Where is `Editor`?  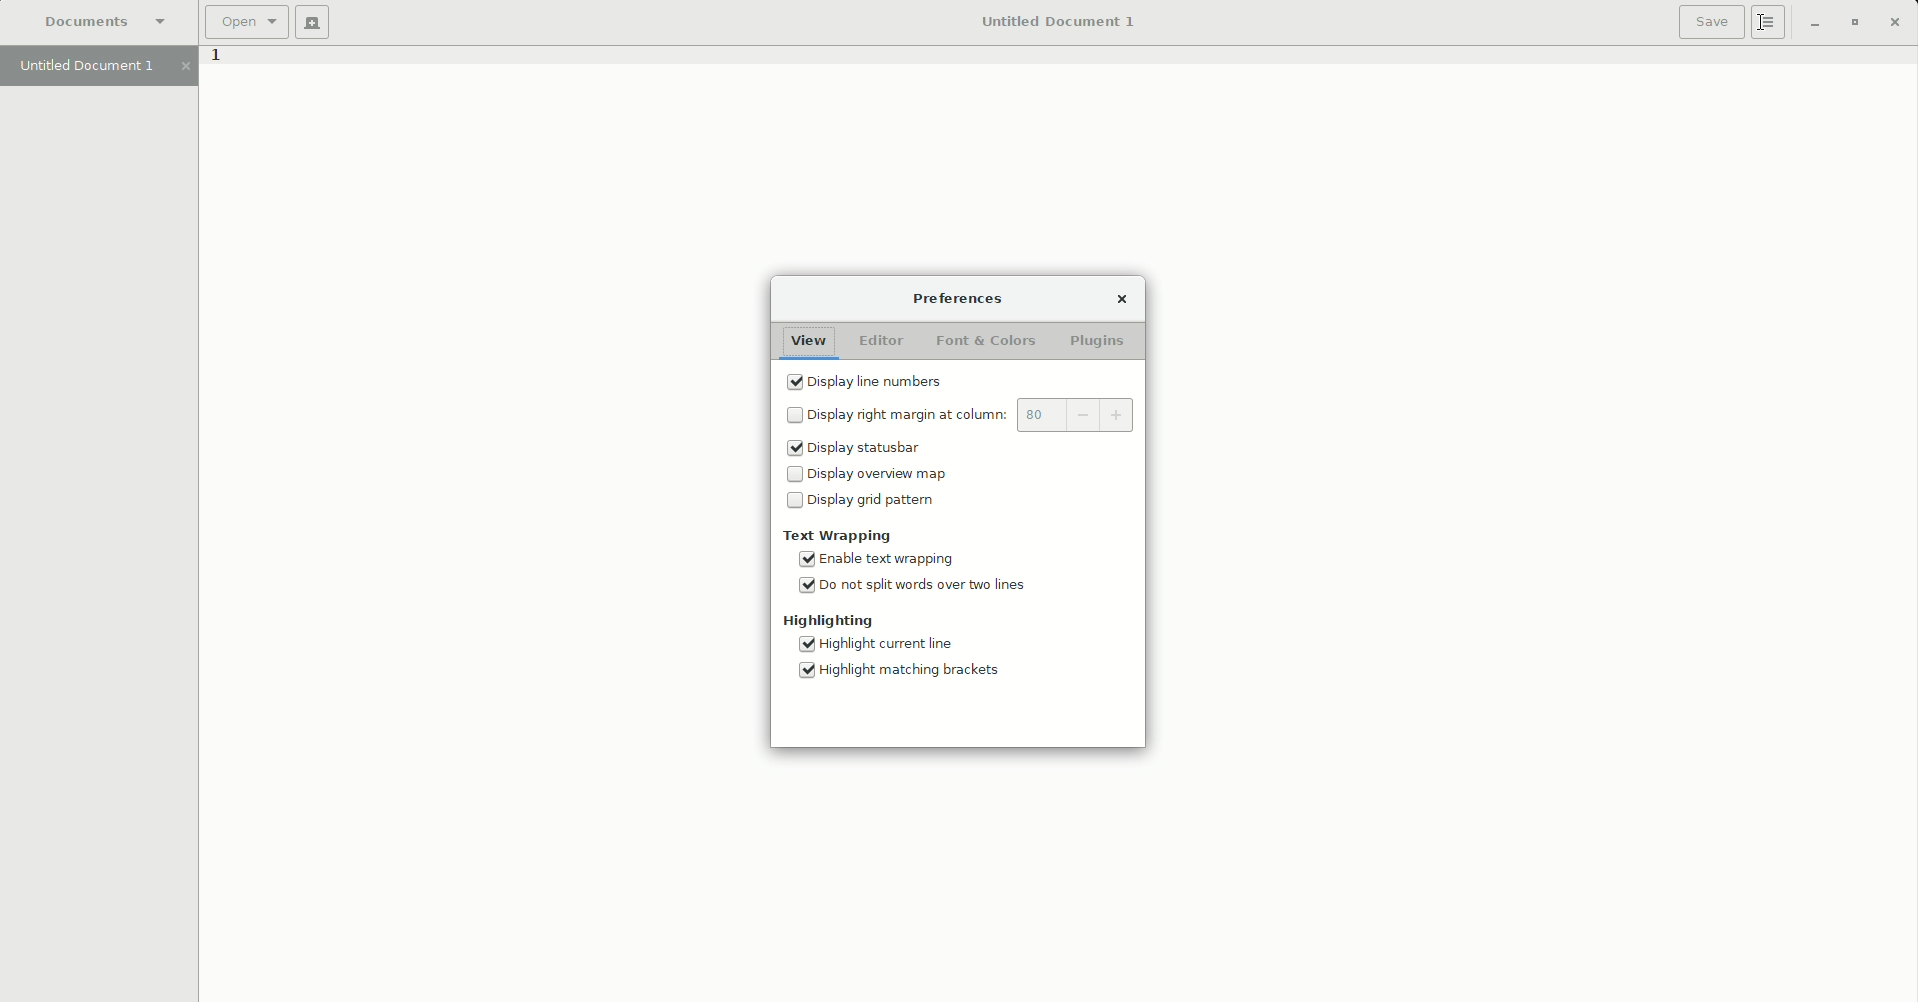
Editor is located at coordinates (880, 341).